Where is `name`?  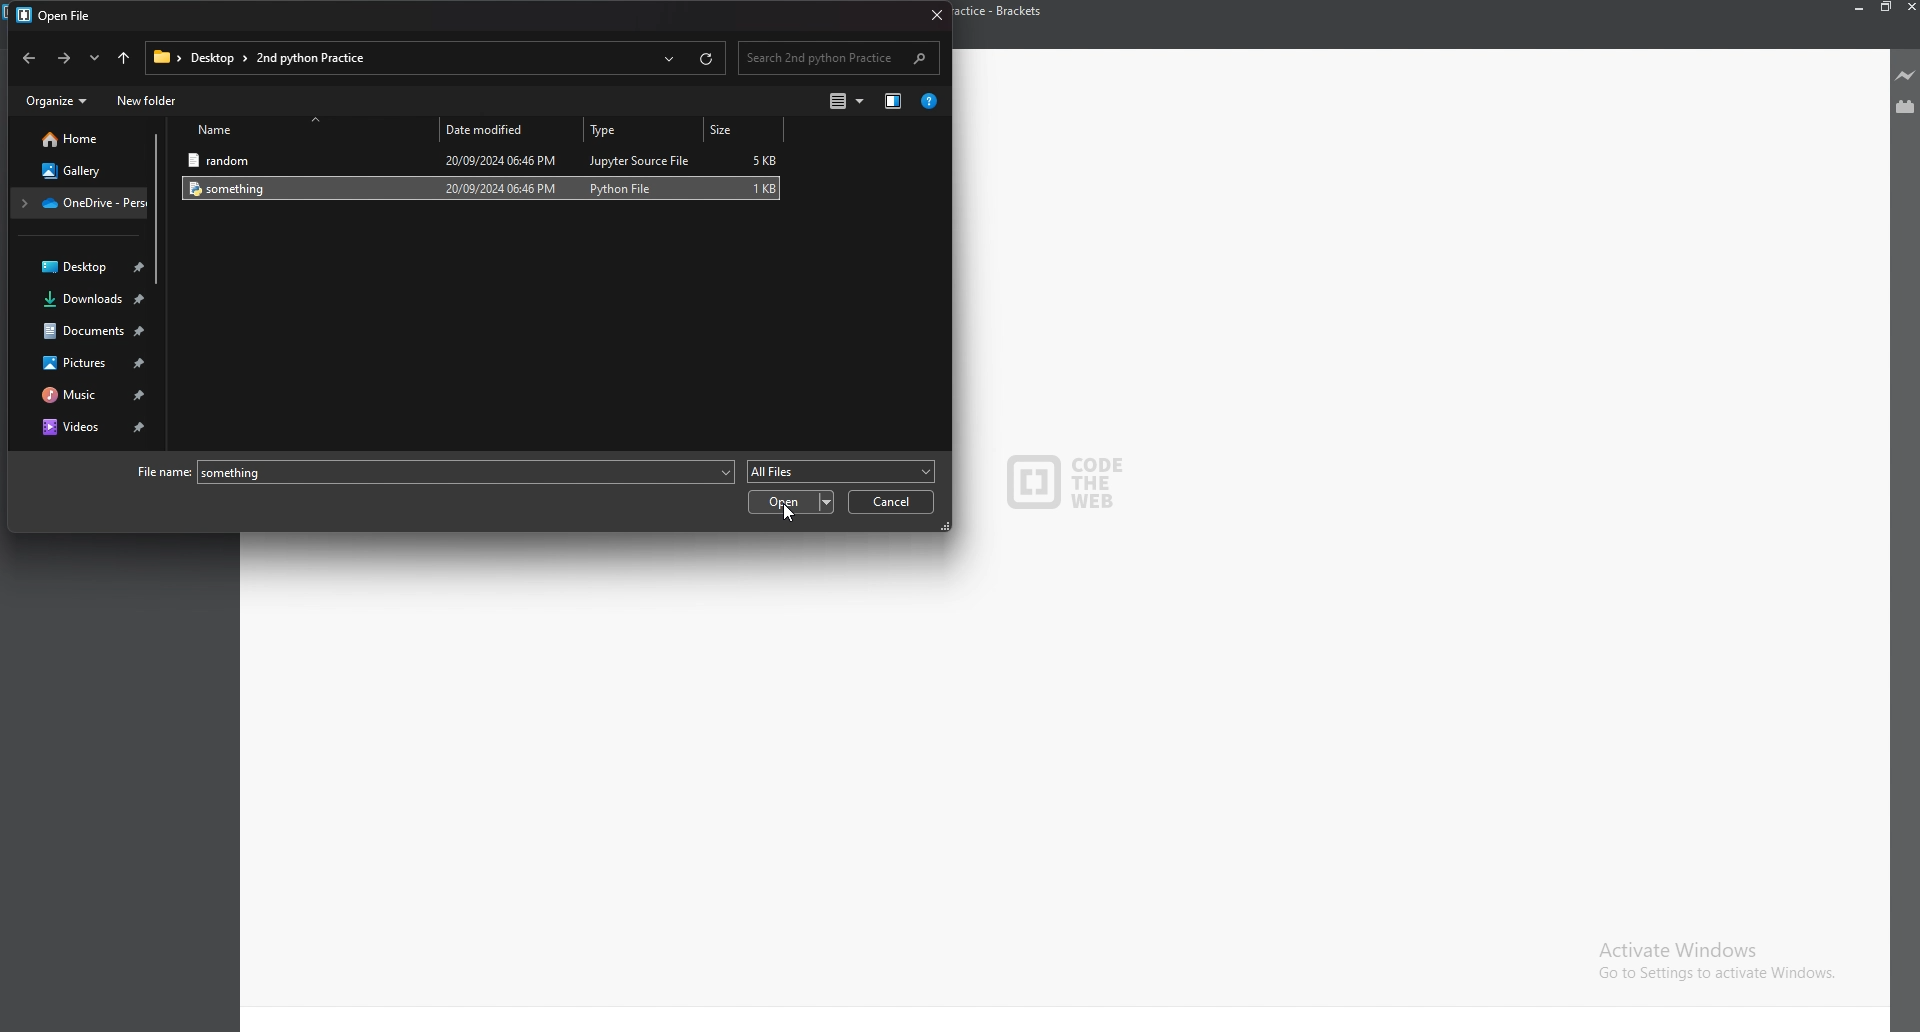
name is located at coordinates (307, 131).